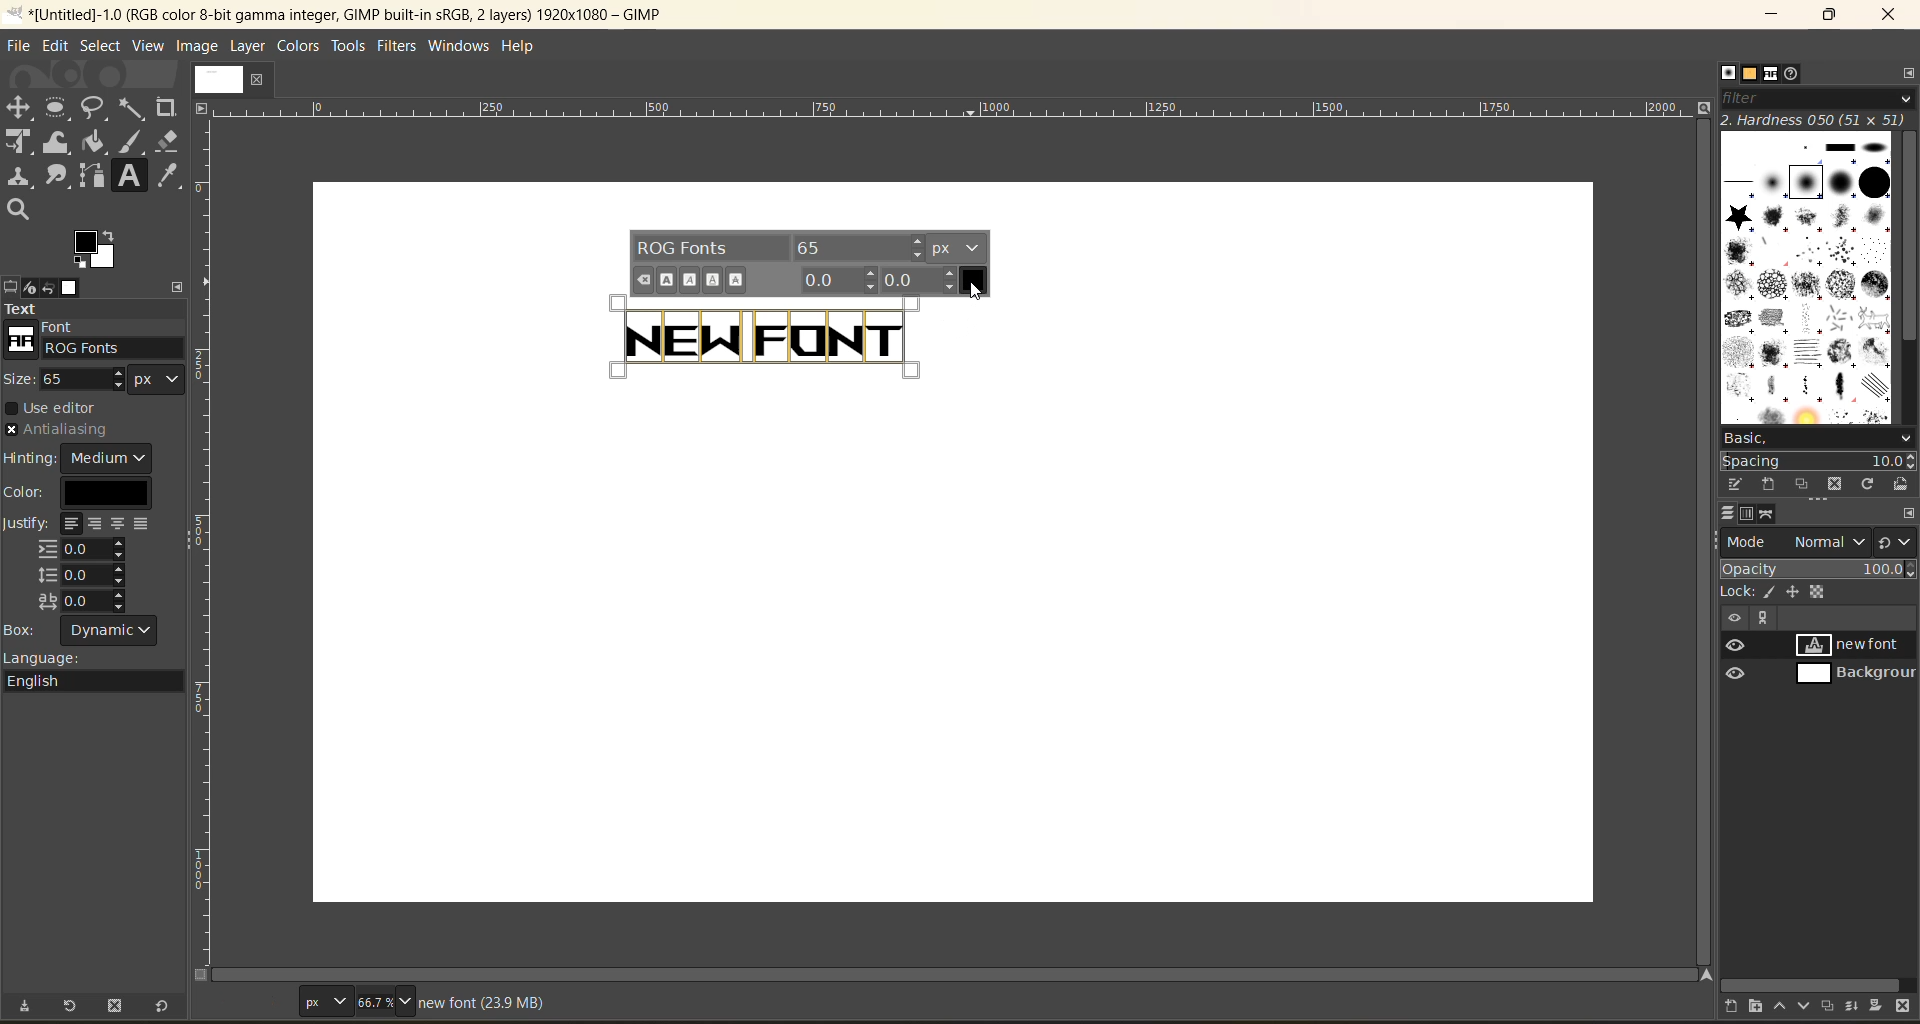  Describe the element at coordinates (324, 1000) in the screenshot. I see `type` at that location.